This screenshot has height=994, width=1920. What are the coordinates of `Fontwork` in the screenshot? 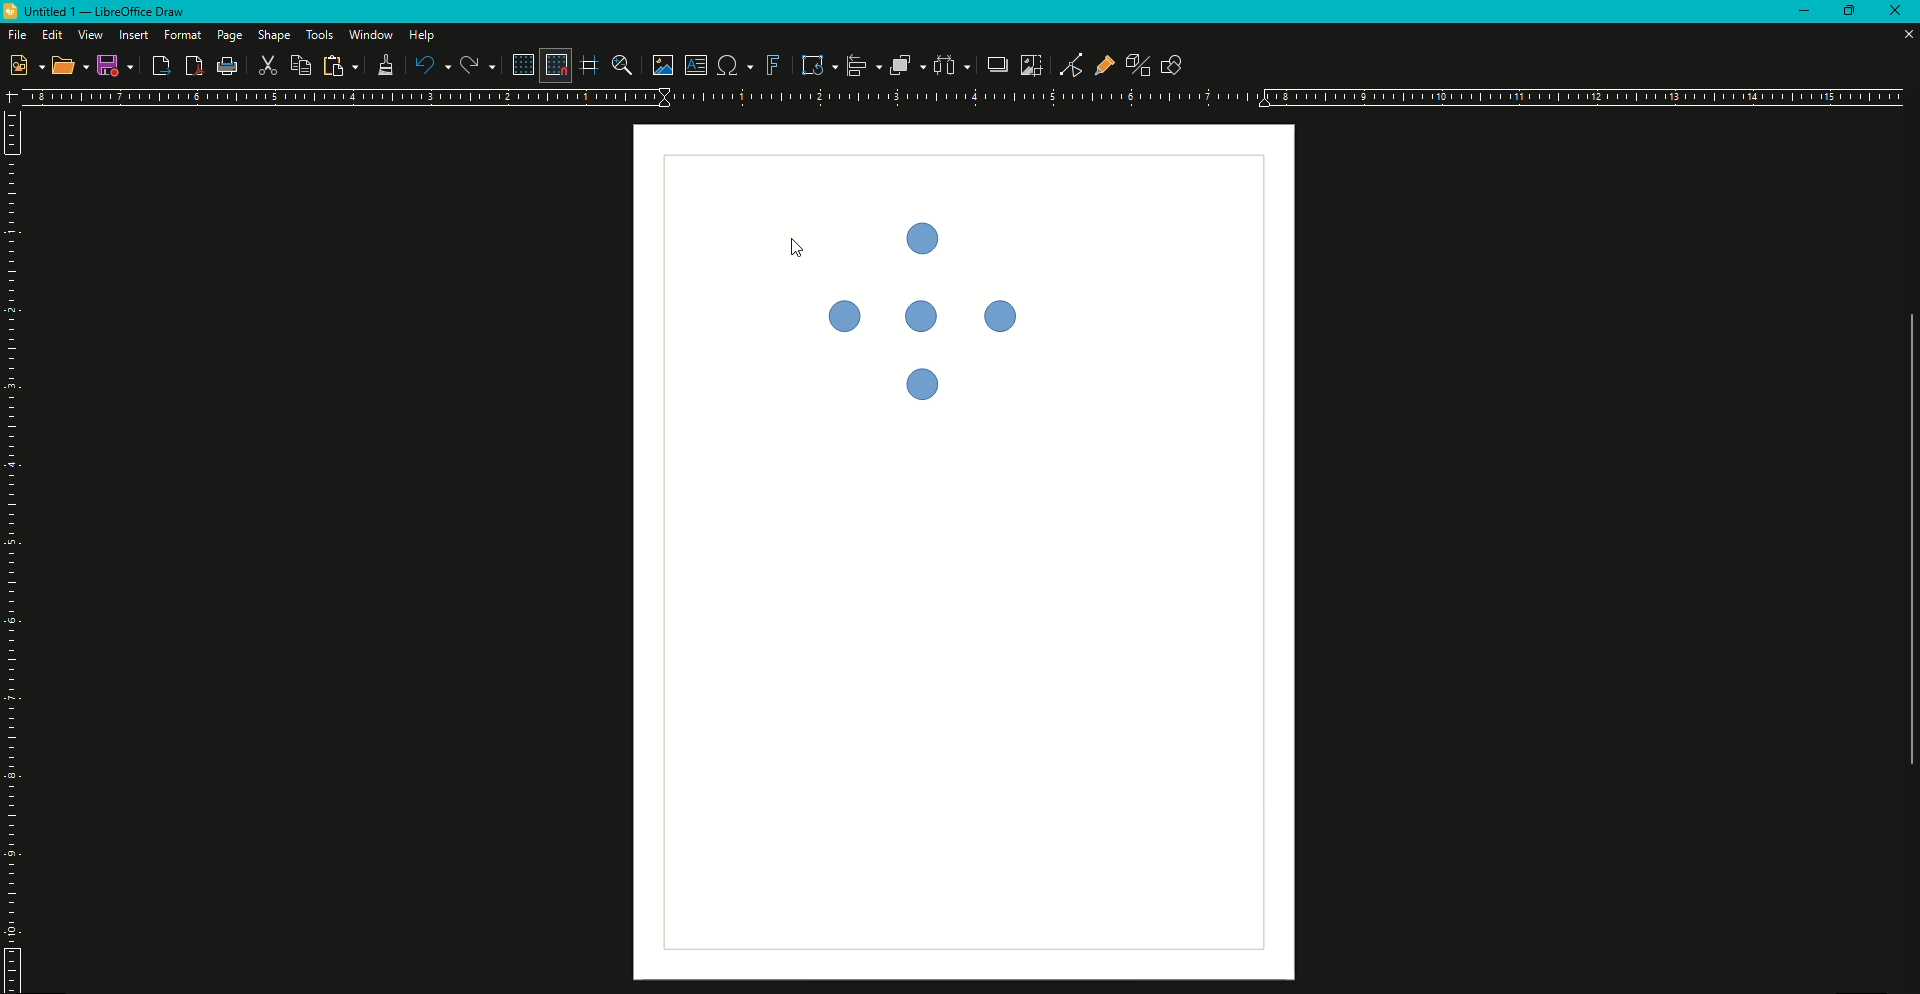 It's located at (773, 64).